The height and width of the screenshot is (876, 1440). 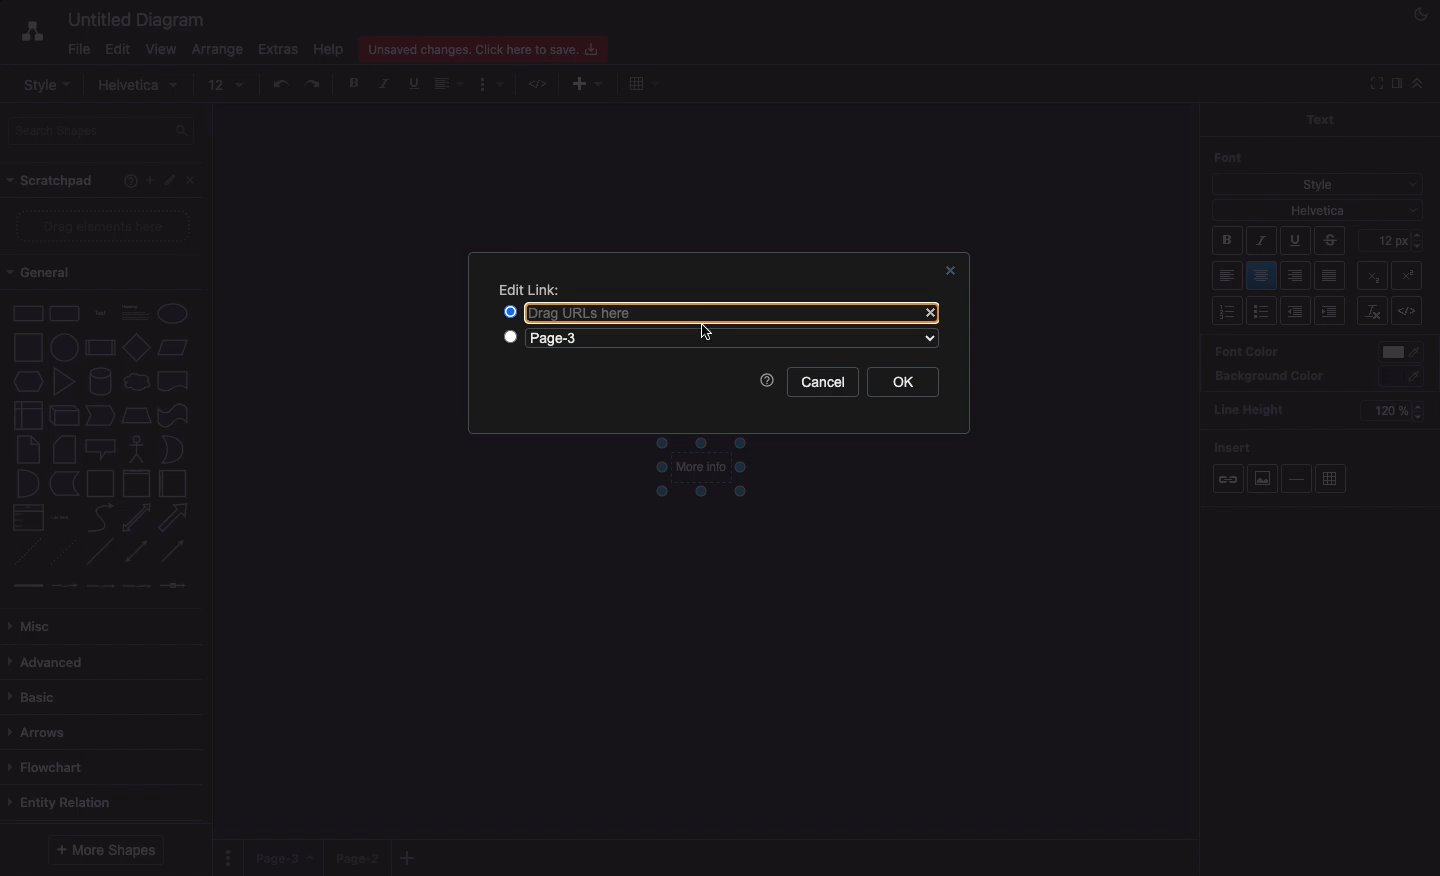 I want to click on Line, so click(x=100, y=551).